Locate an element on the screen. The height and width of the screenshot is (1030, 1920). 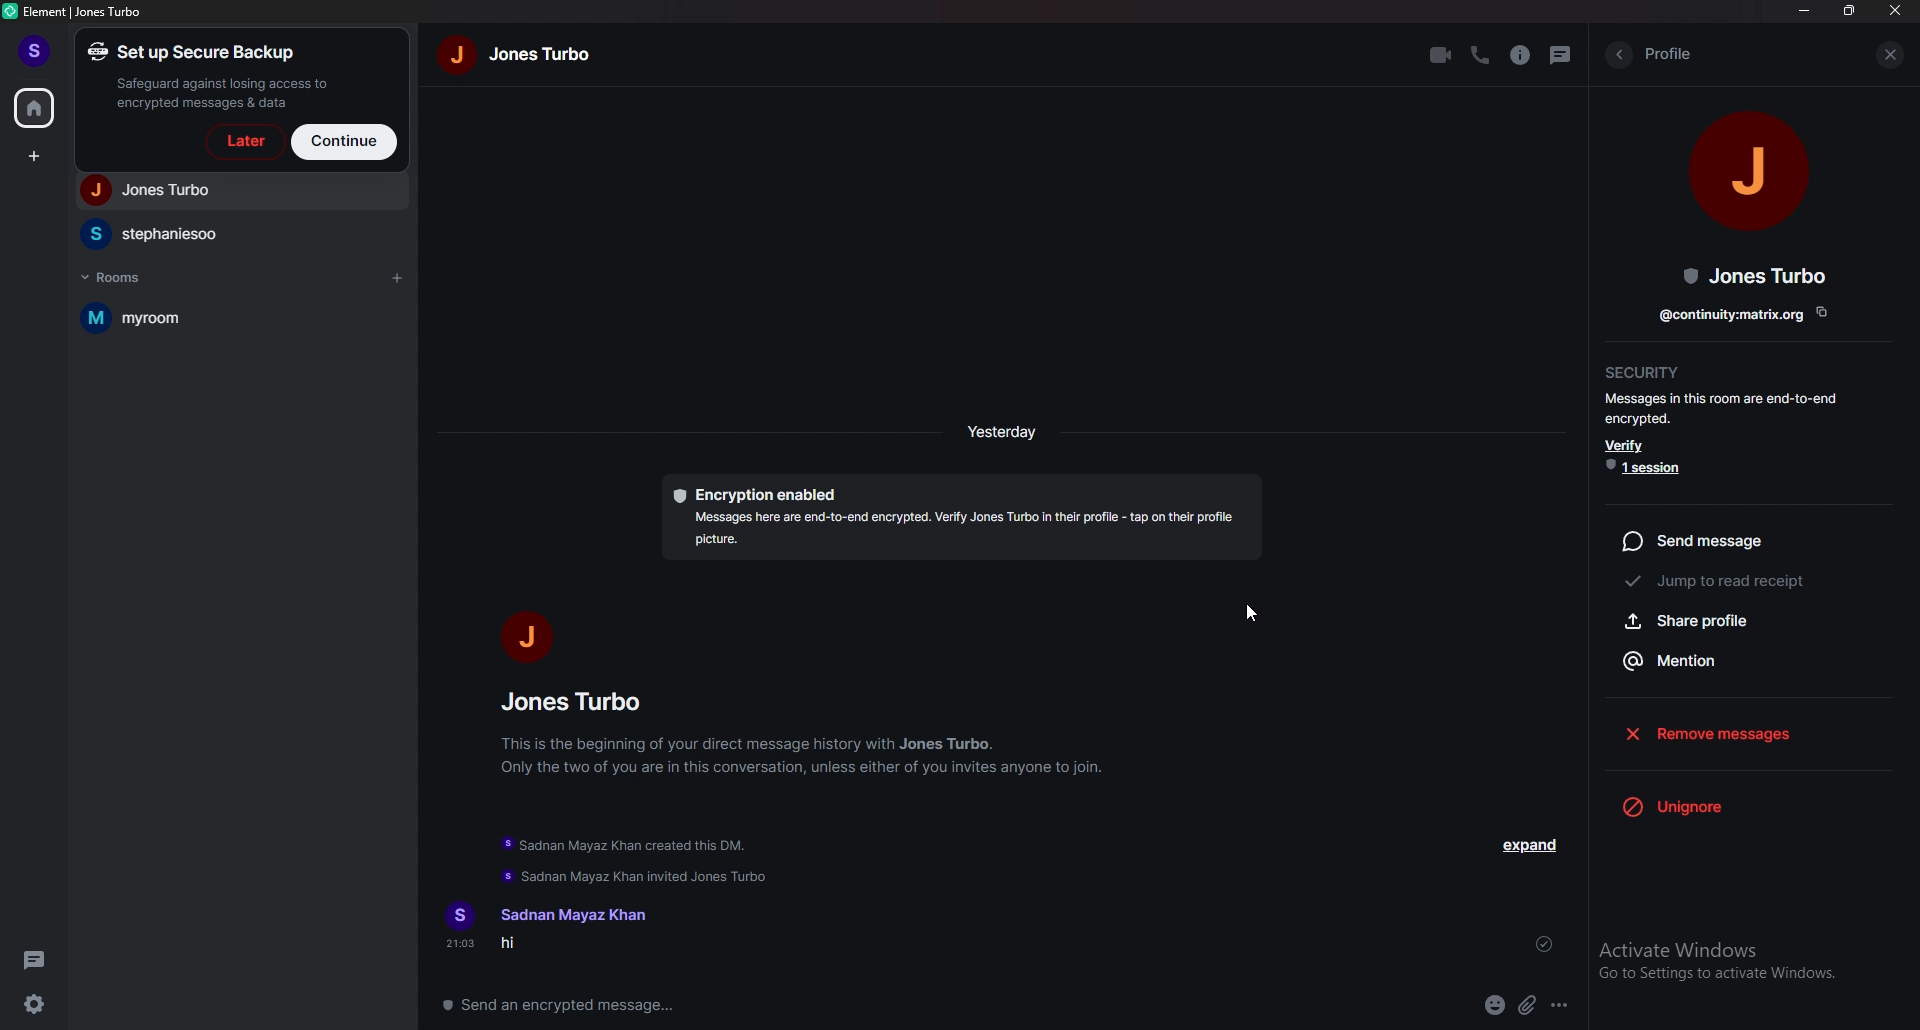
people is located at coordinates (239, 234).